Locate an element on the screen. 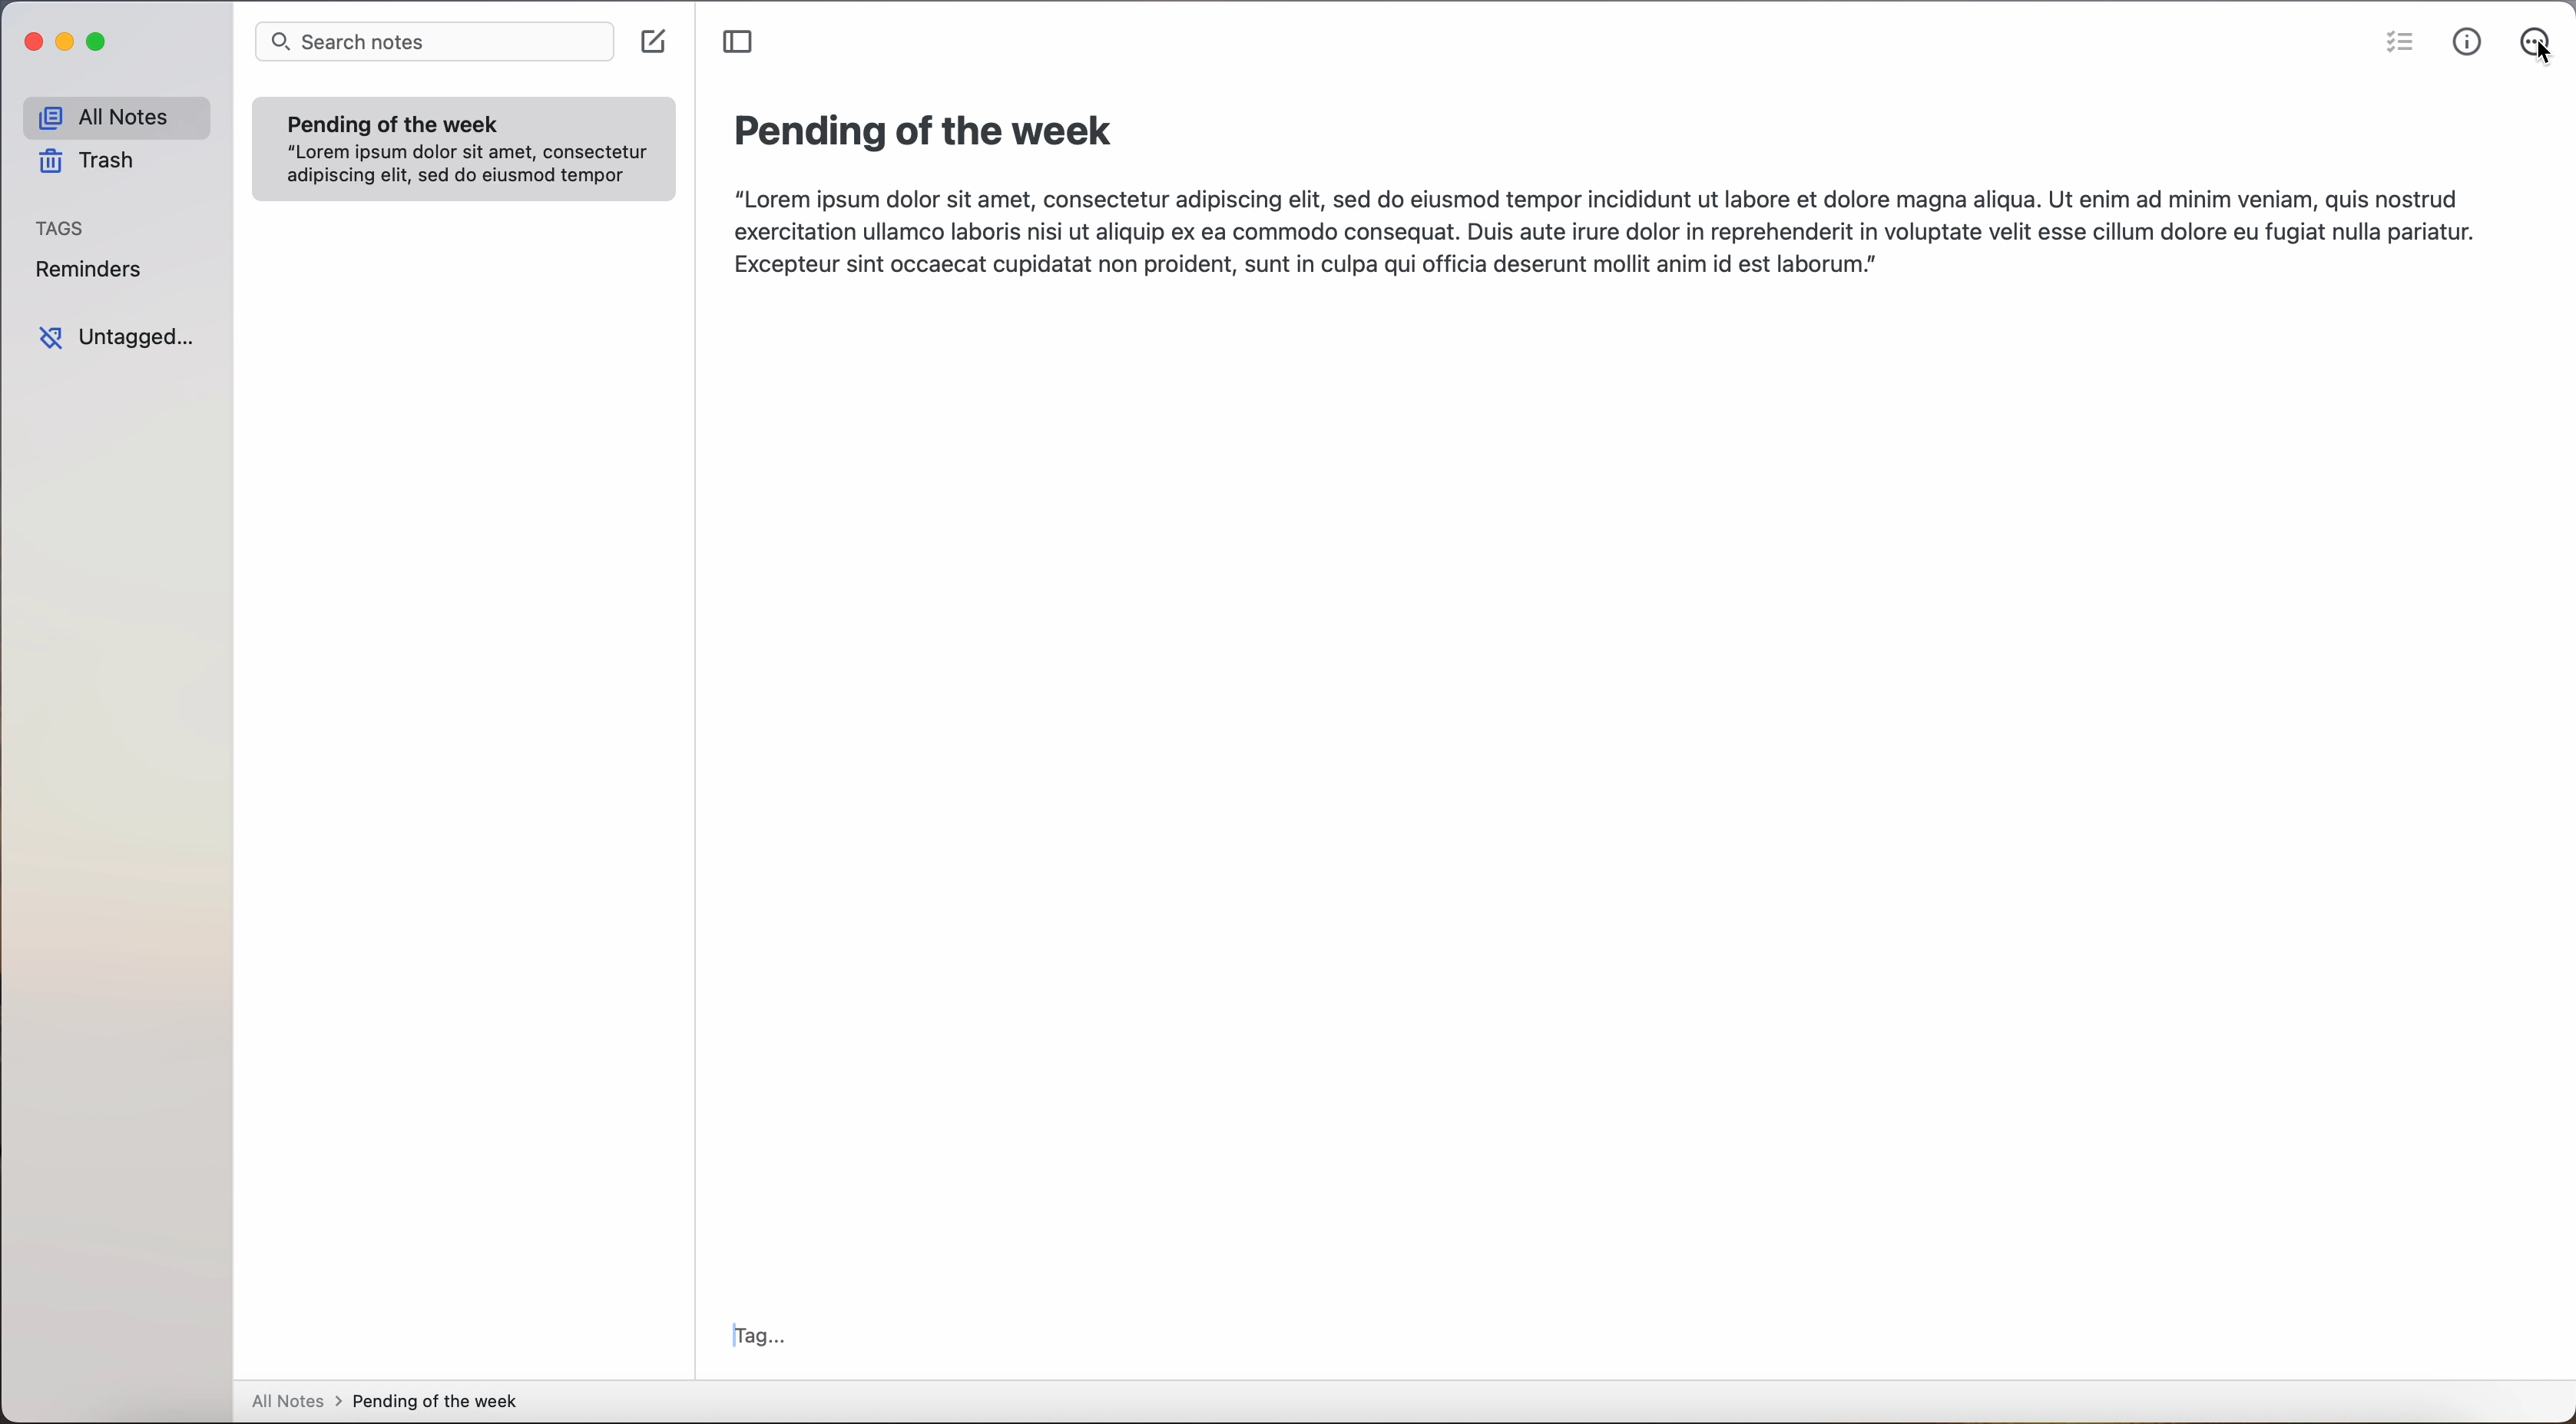 This screenshot has width=2576, height=1424. close Simplenote is located at coordinates (30, 41).